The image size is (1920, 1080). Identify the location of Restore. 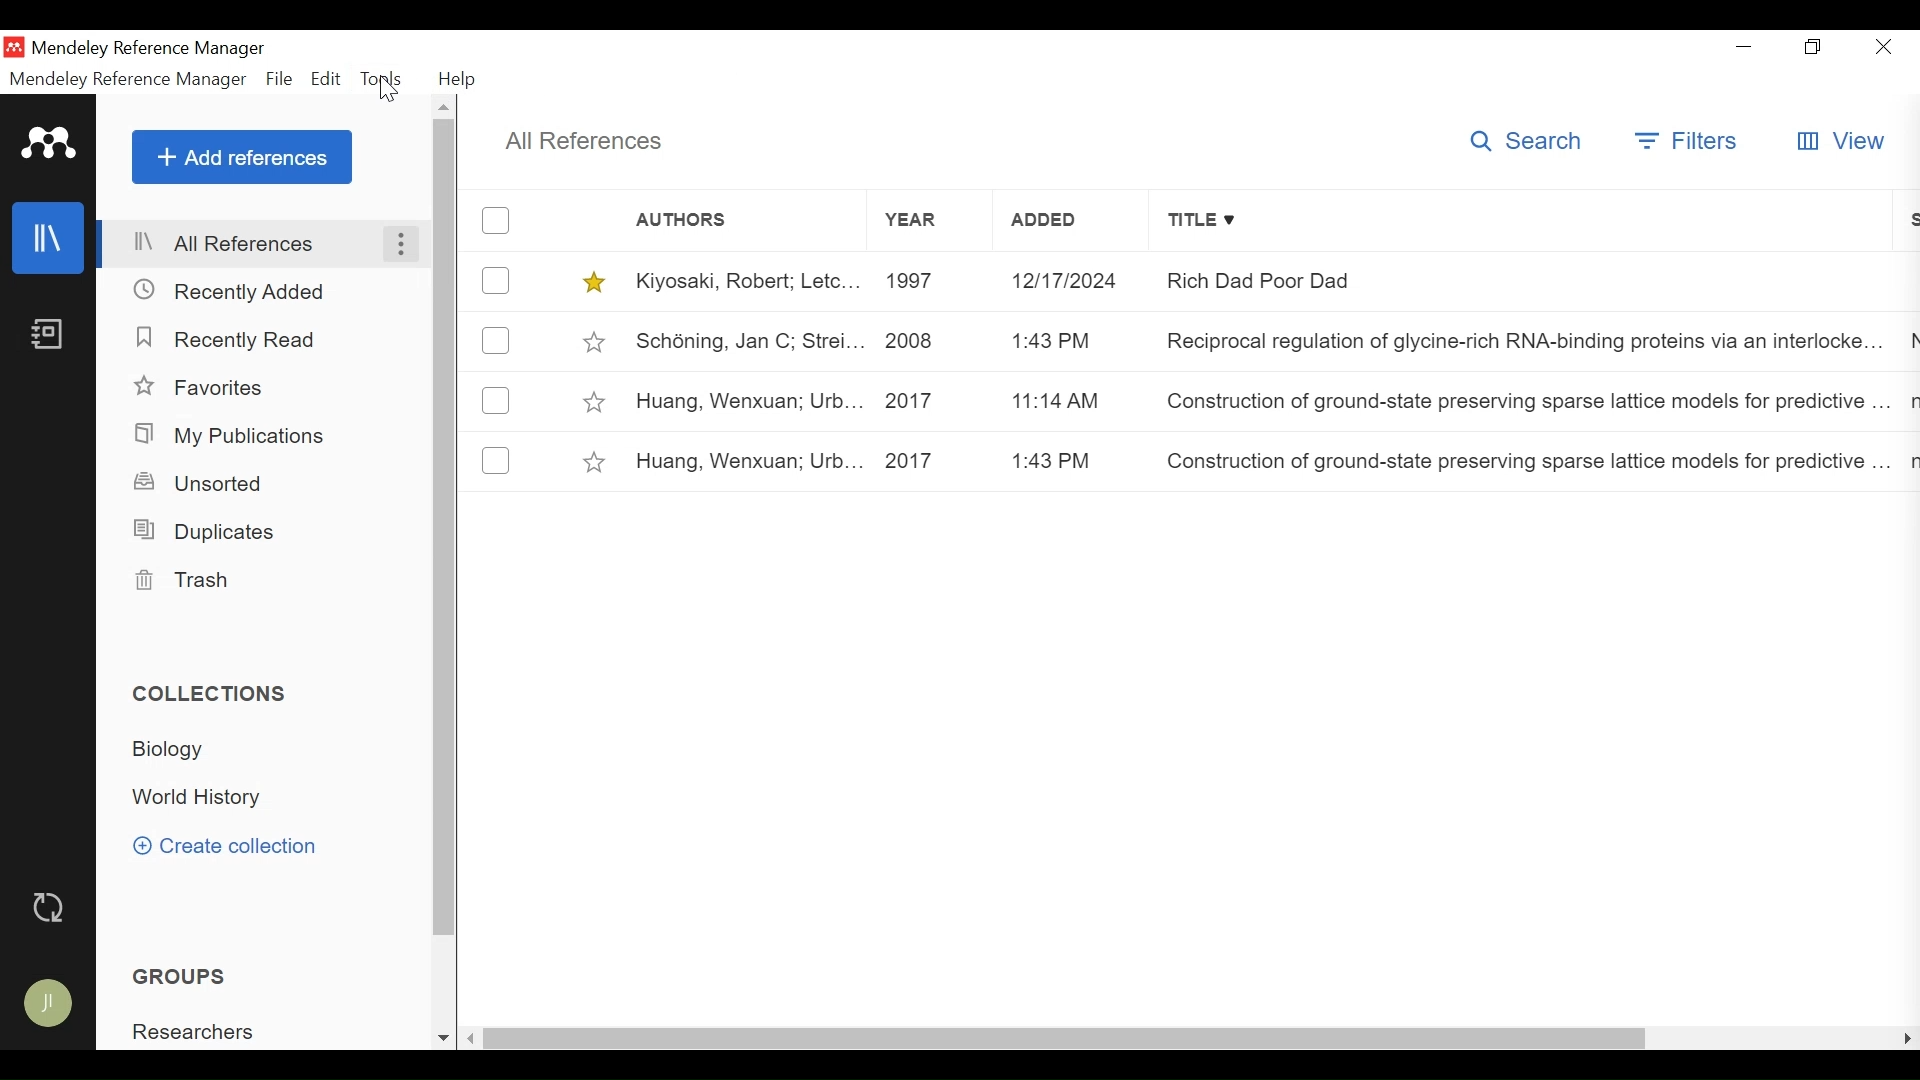
(1817, 48).